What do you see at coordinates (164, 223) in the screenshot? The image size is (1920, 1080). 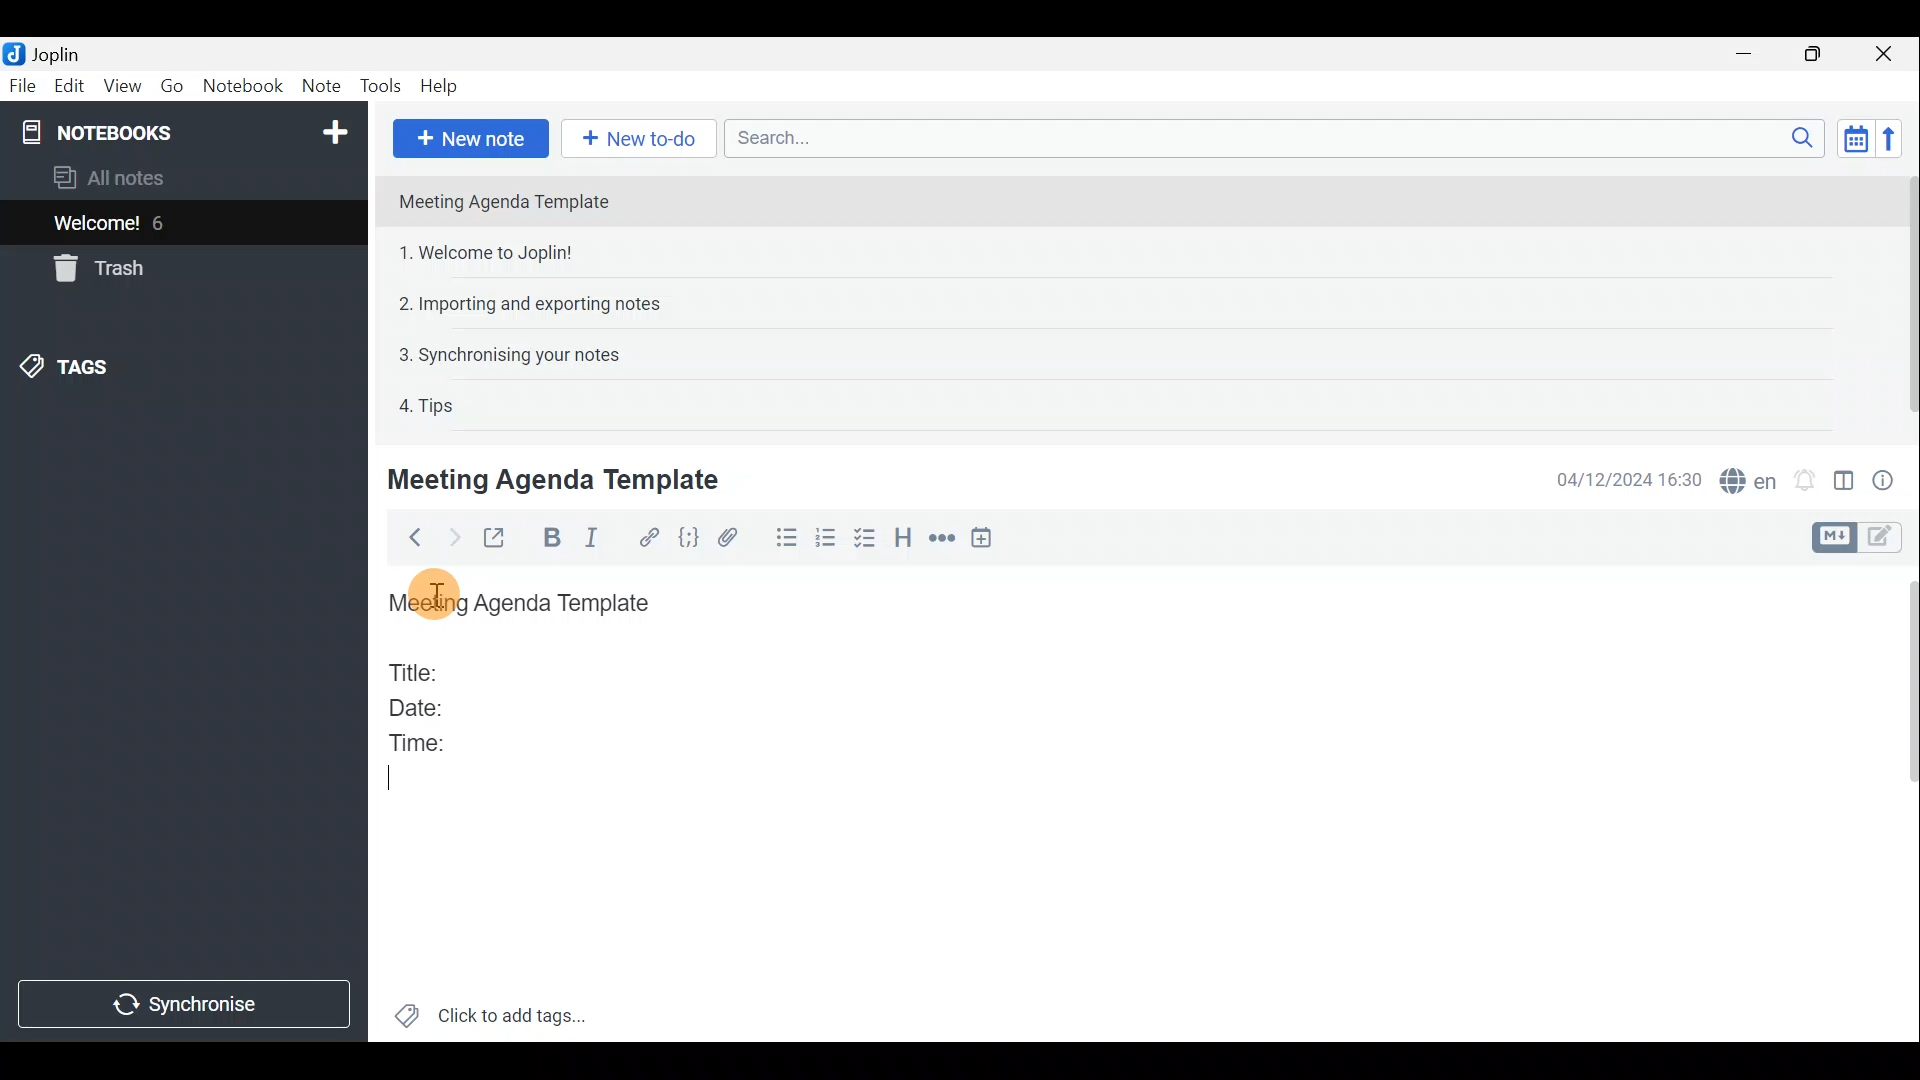 I see `6` at bounding box center [164, 223].